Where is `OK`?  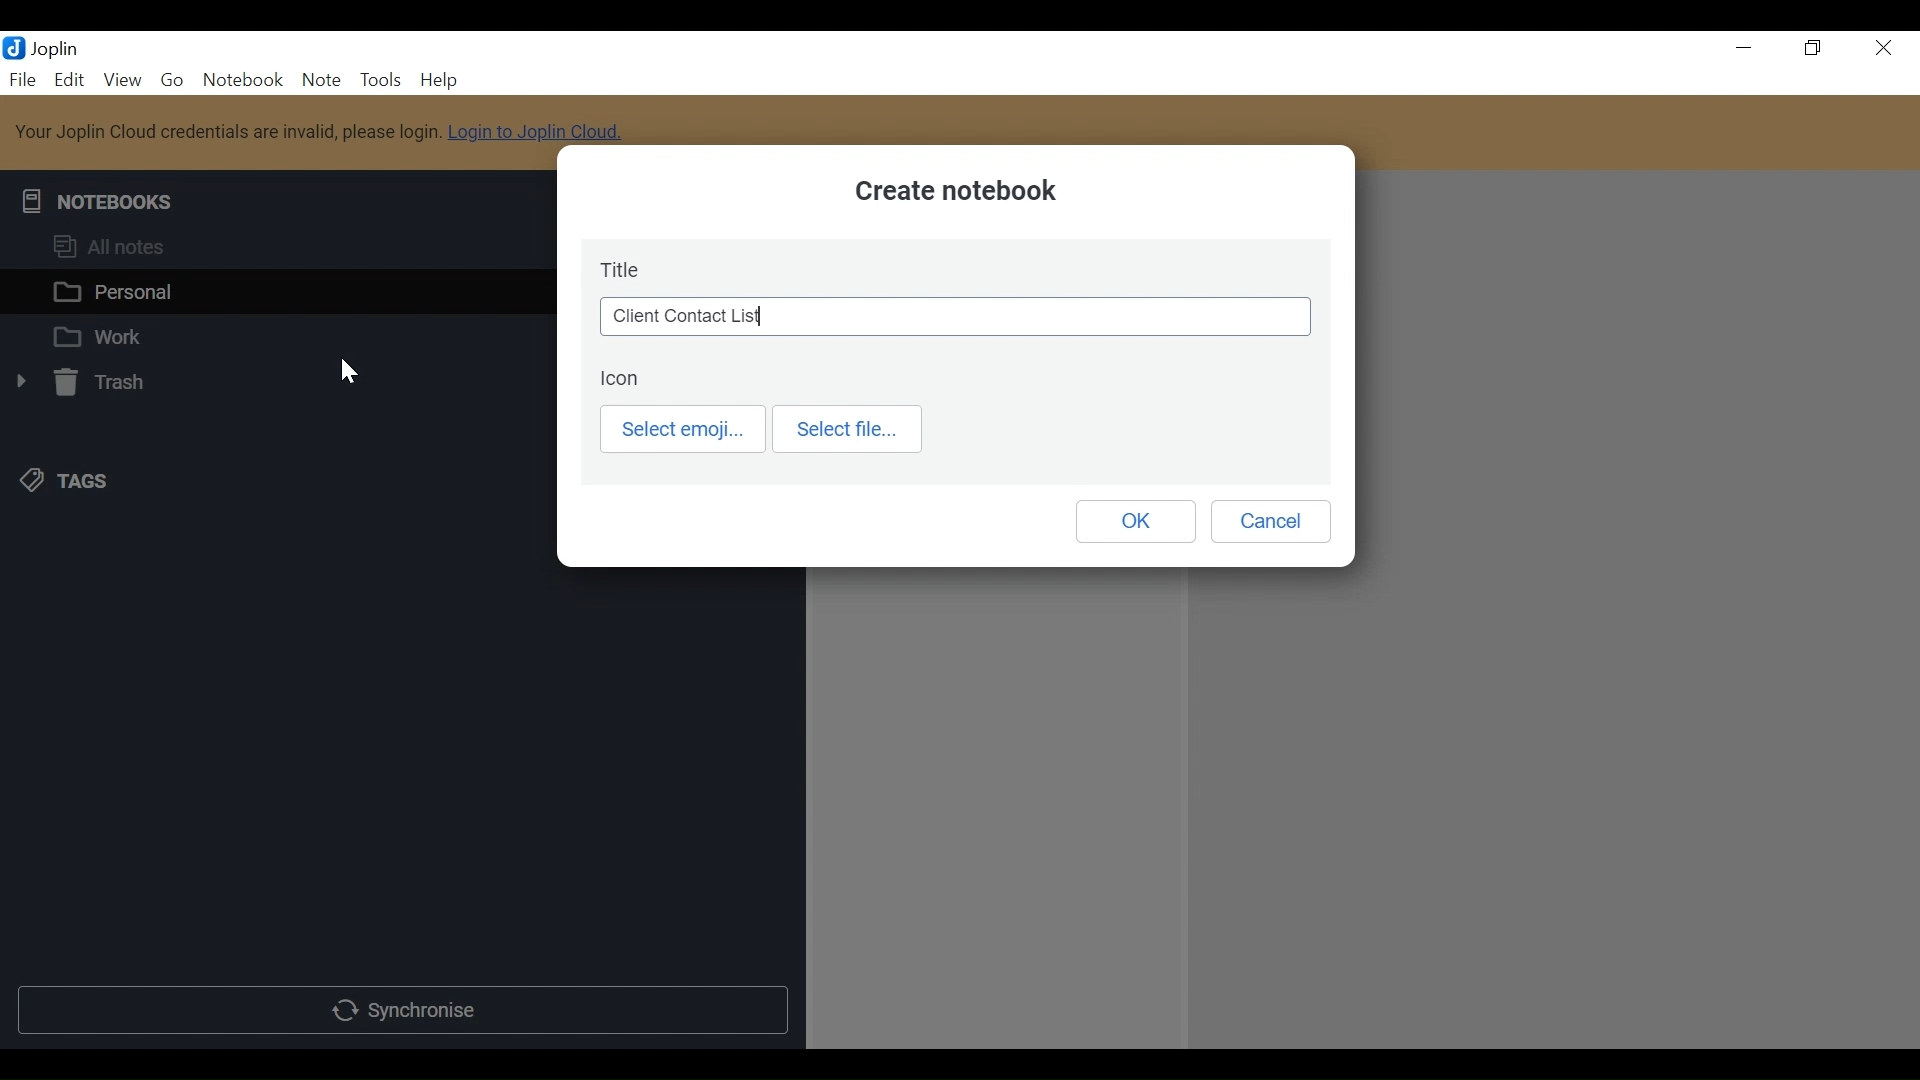 OK is located at coordinates (1133, 521).